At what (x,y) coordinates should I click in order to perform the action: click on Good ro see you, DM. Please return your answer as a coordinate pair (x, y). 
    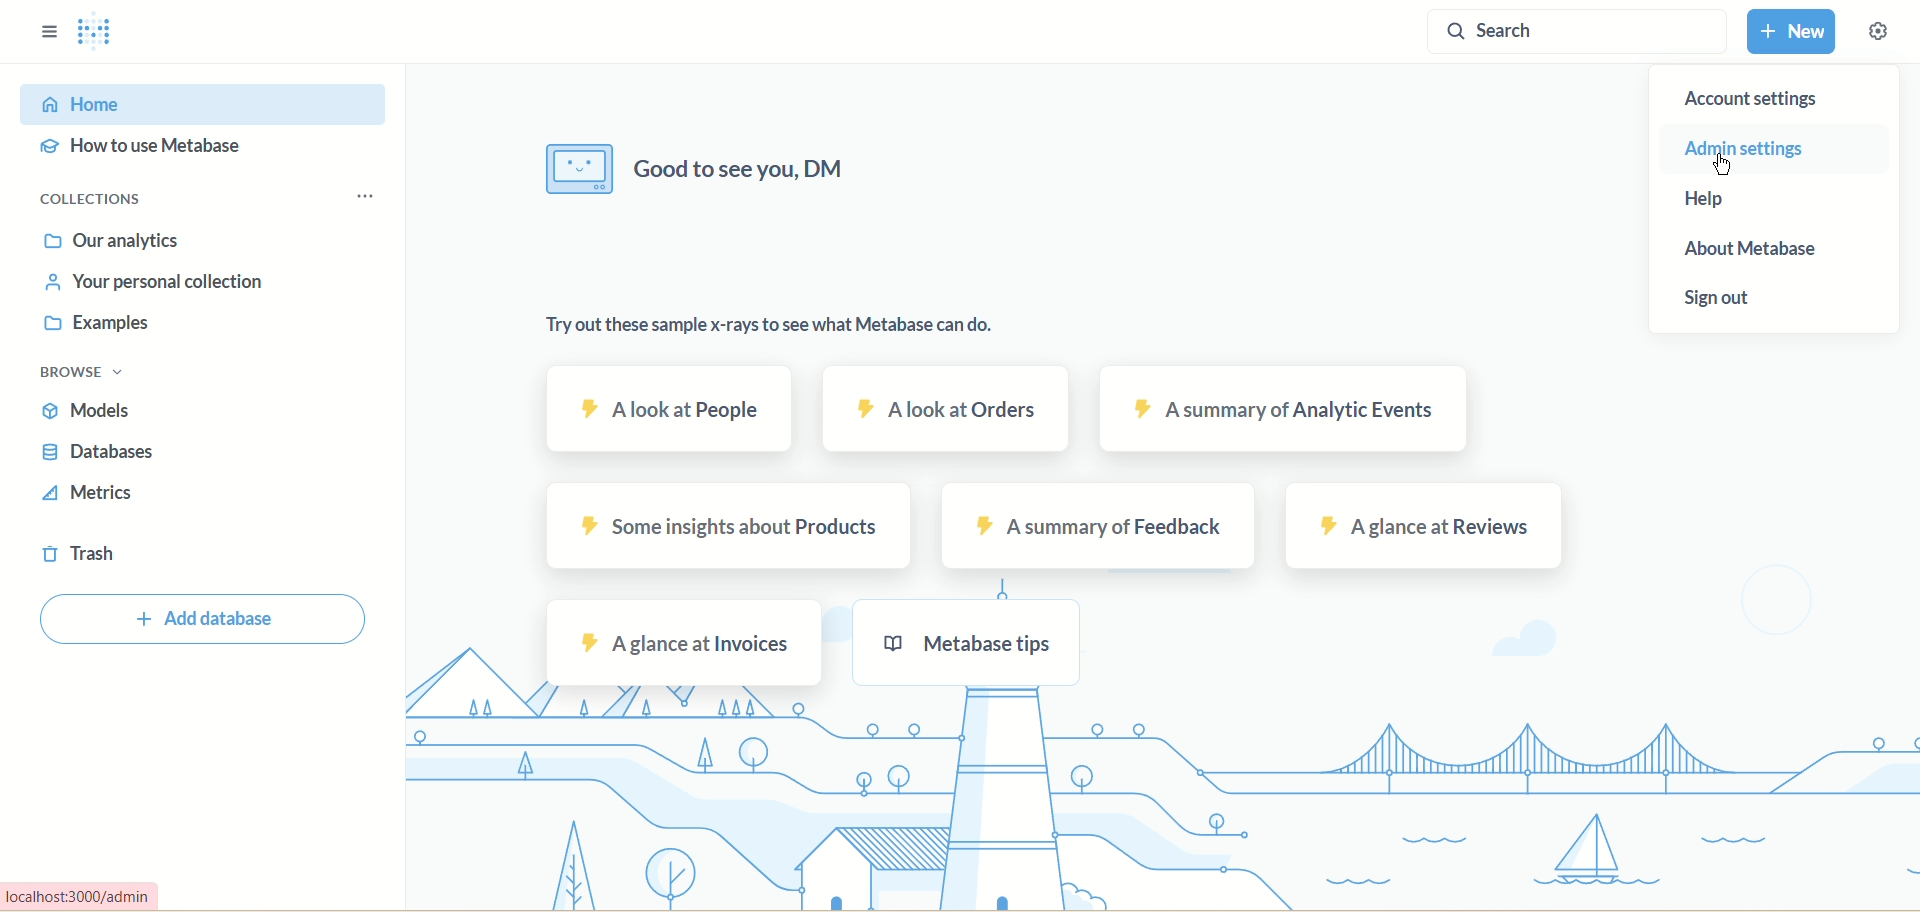
    Looking at the image, I should click on (742, 167).